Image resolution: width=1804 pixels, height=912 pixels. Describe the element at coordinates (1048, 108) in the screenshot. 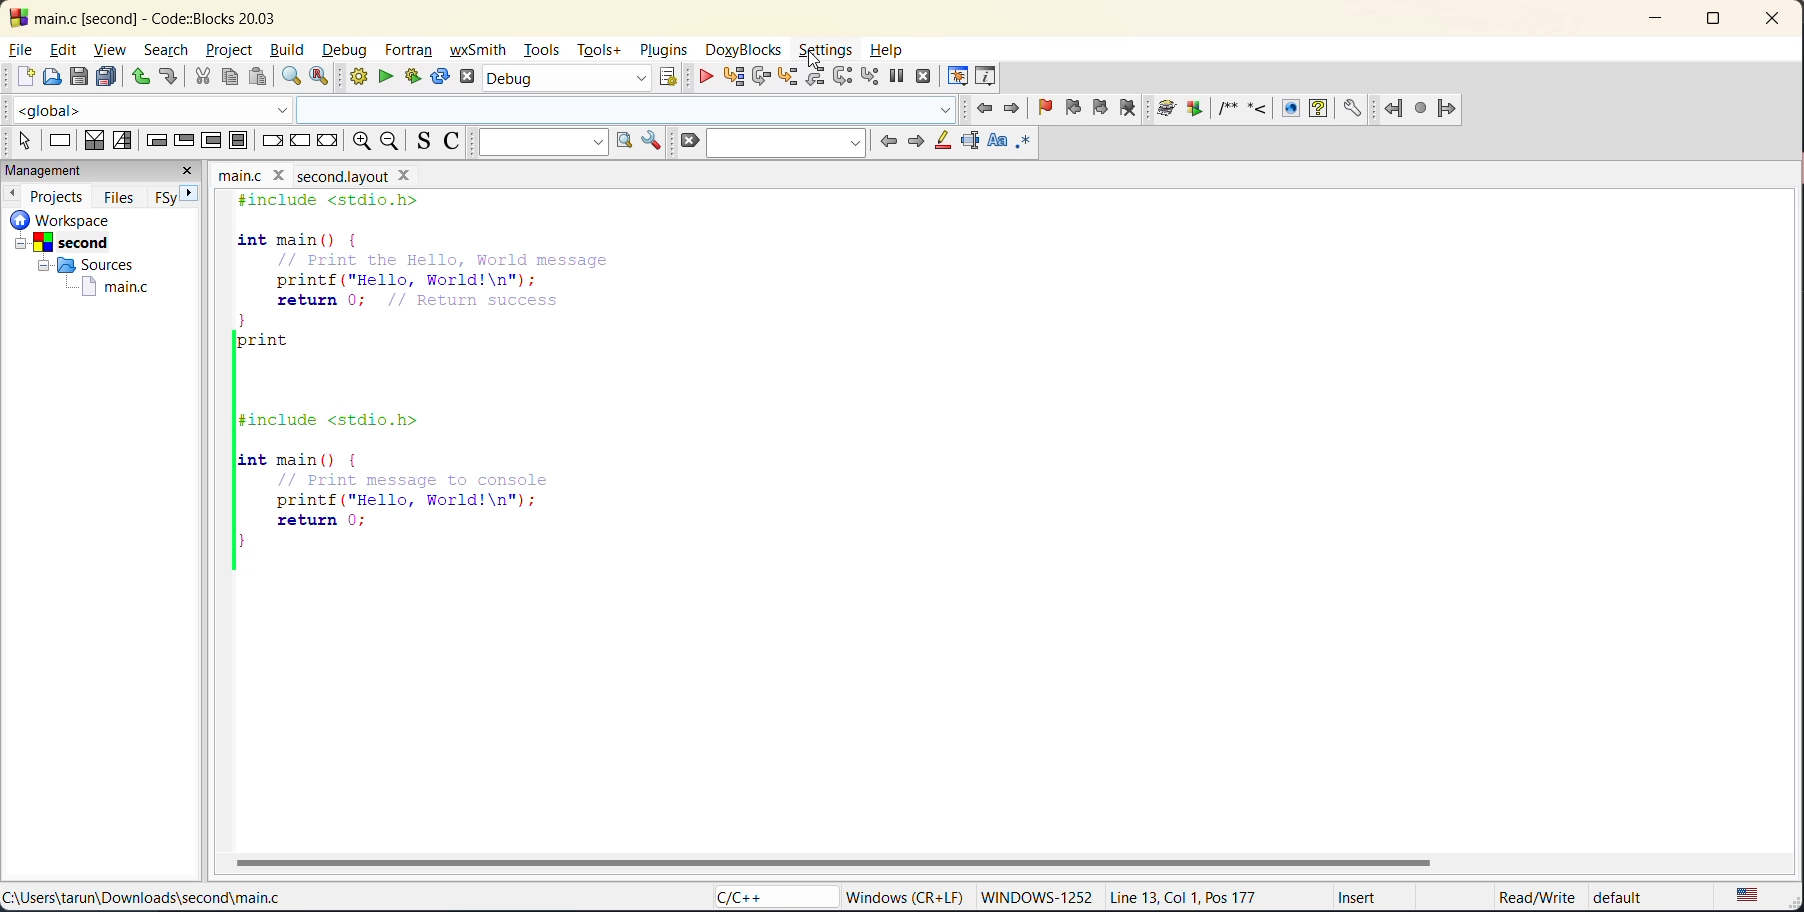

I see `toggle bookmark` at that location.